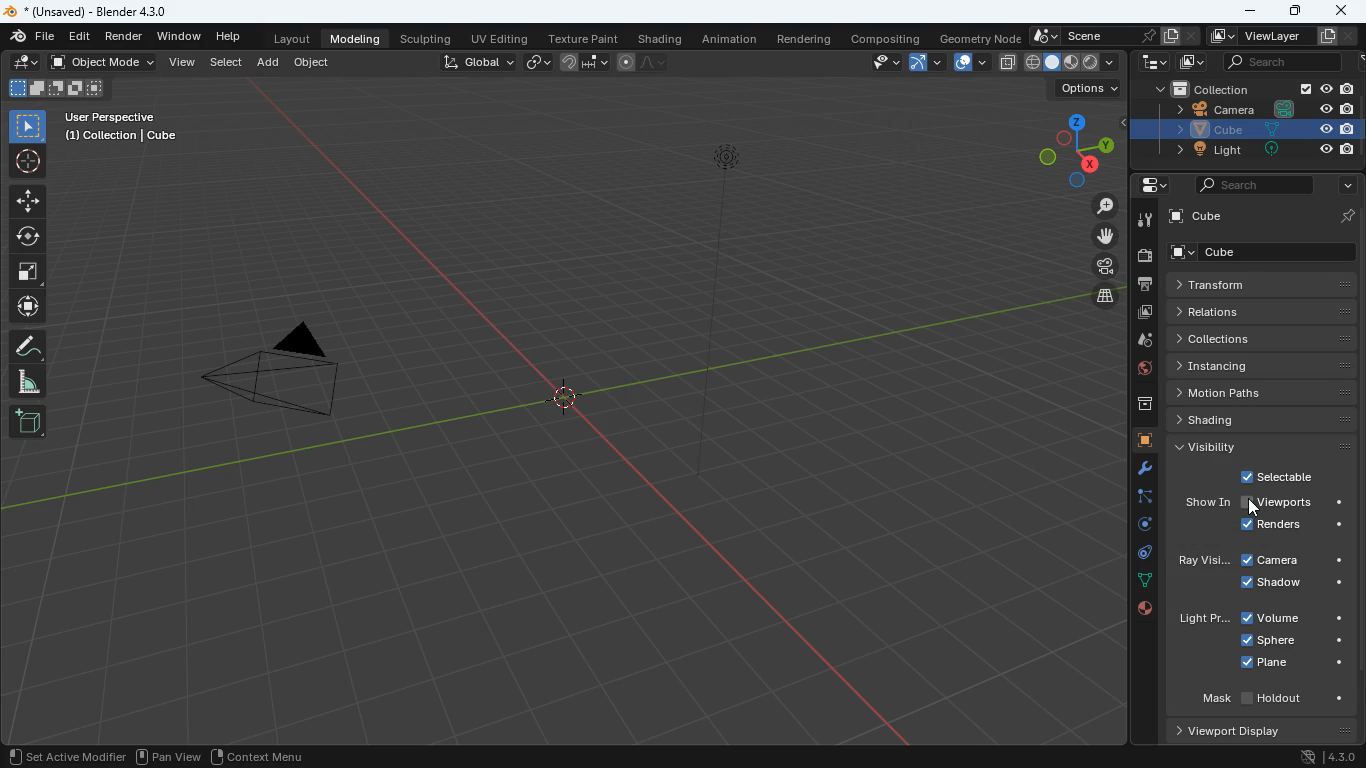 This screenshot has width=1366, height=768. I want to click on options, so click(1088, 87).